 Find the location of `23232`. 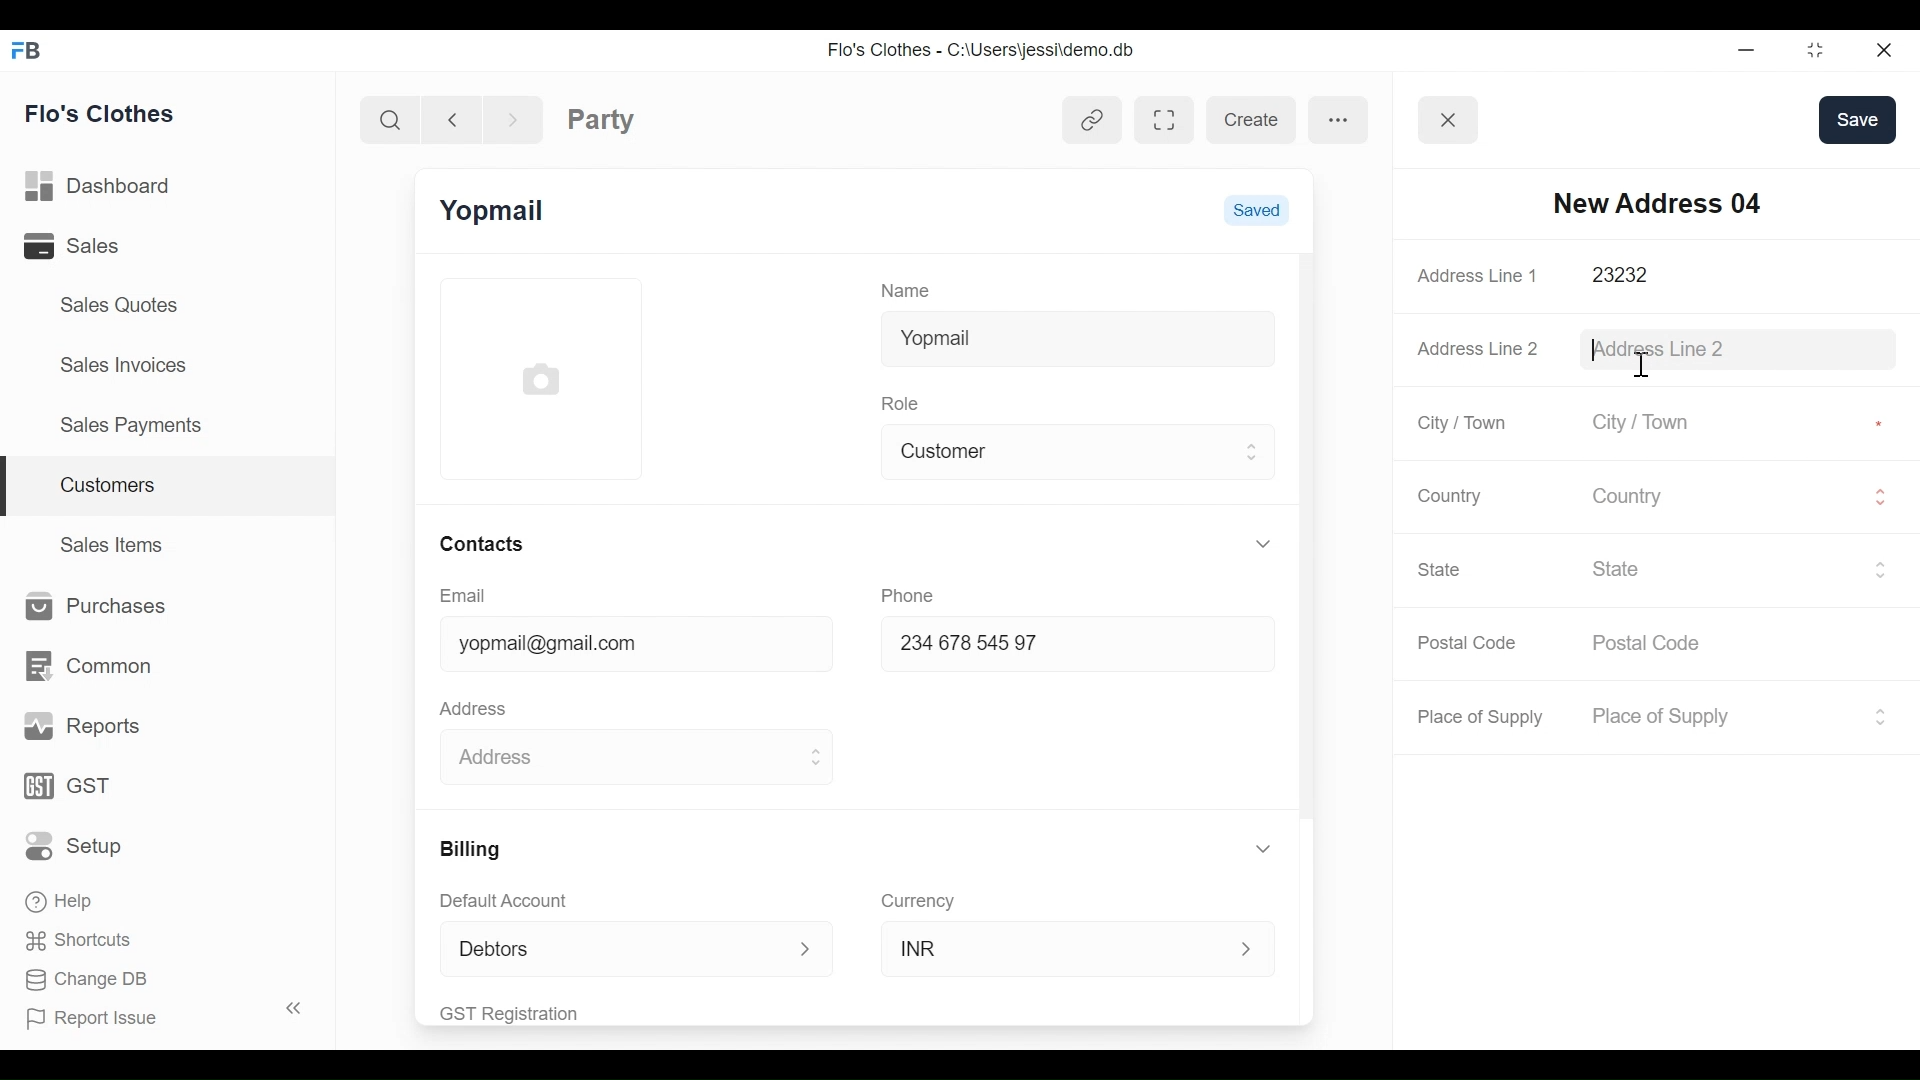

23232 is located at coordinates (1717, 276).